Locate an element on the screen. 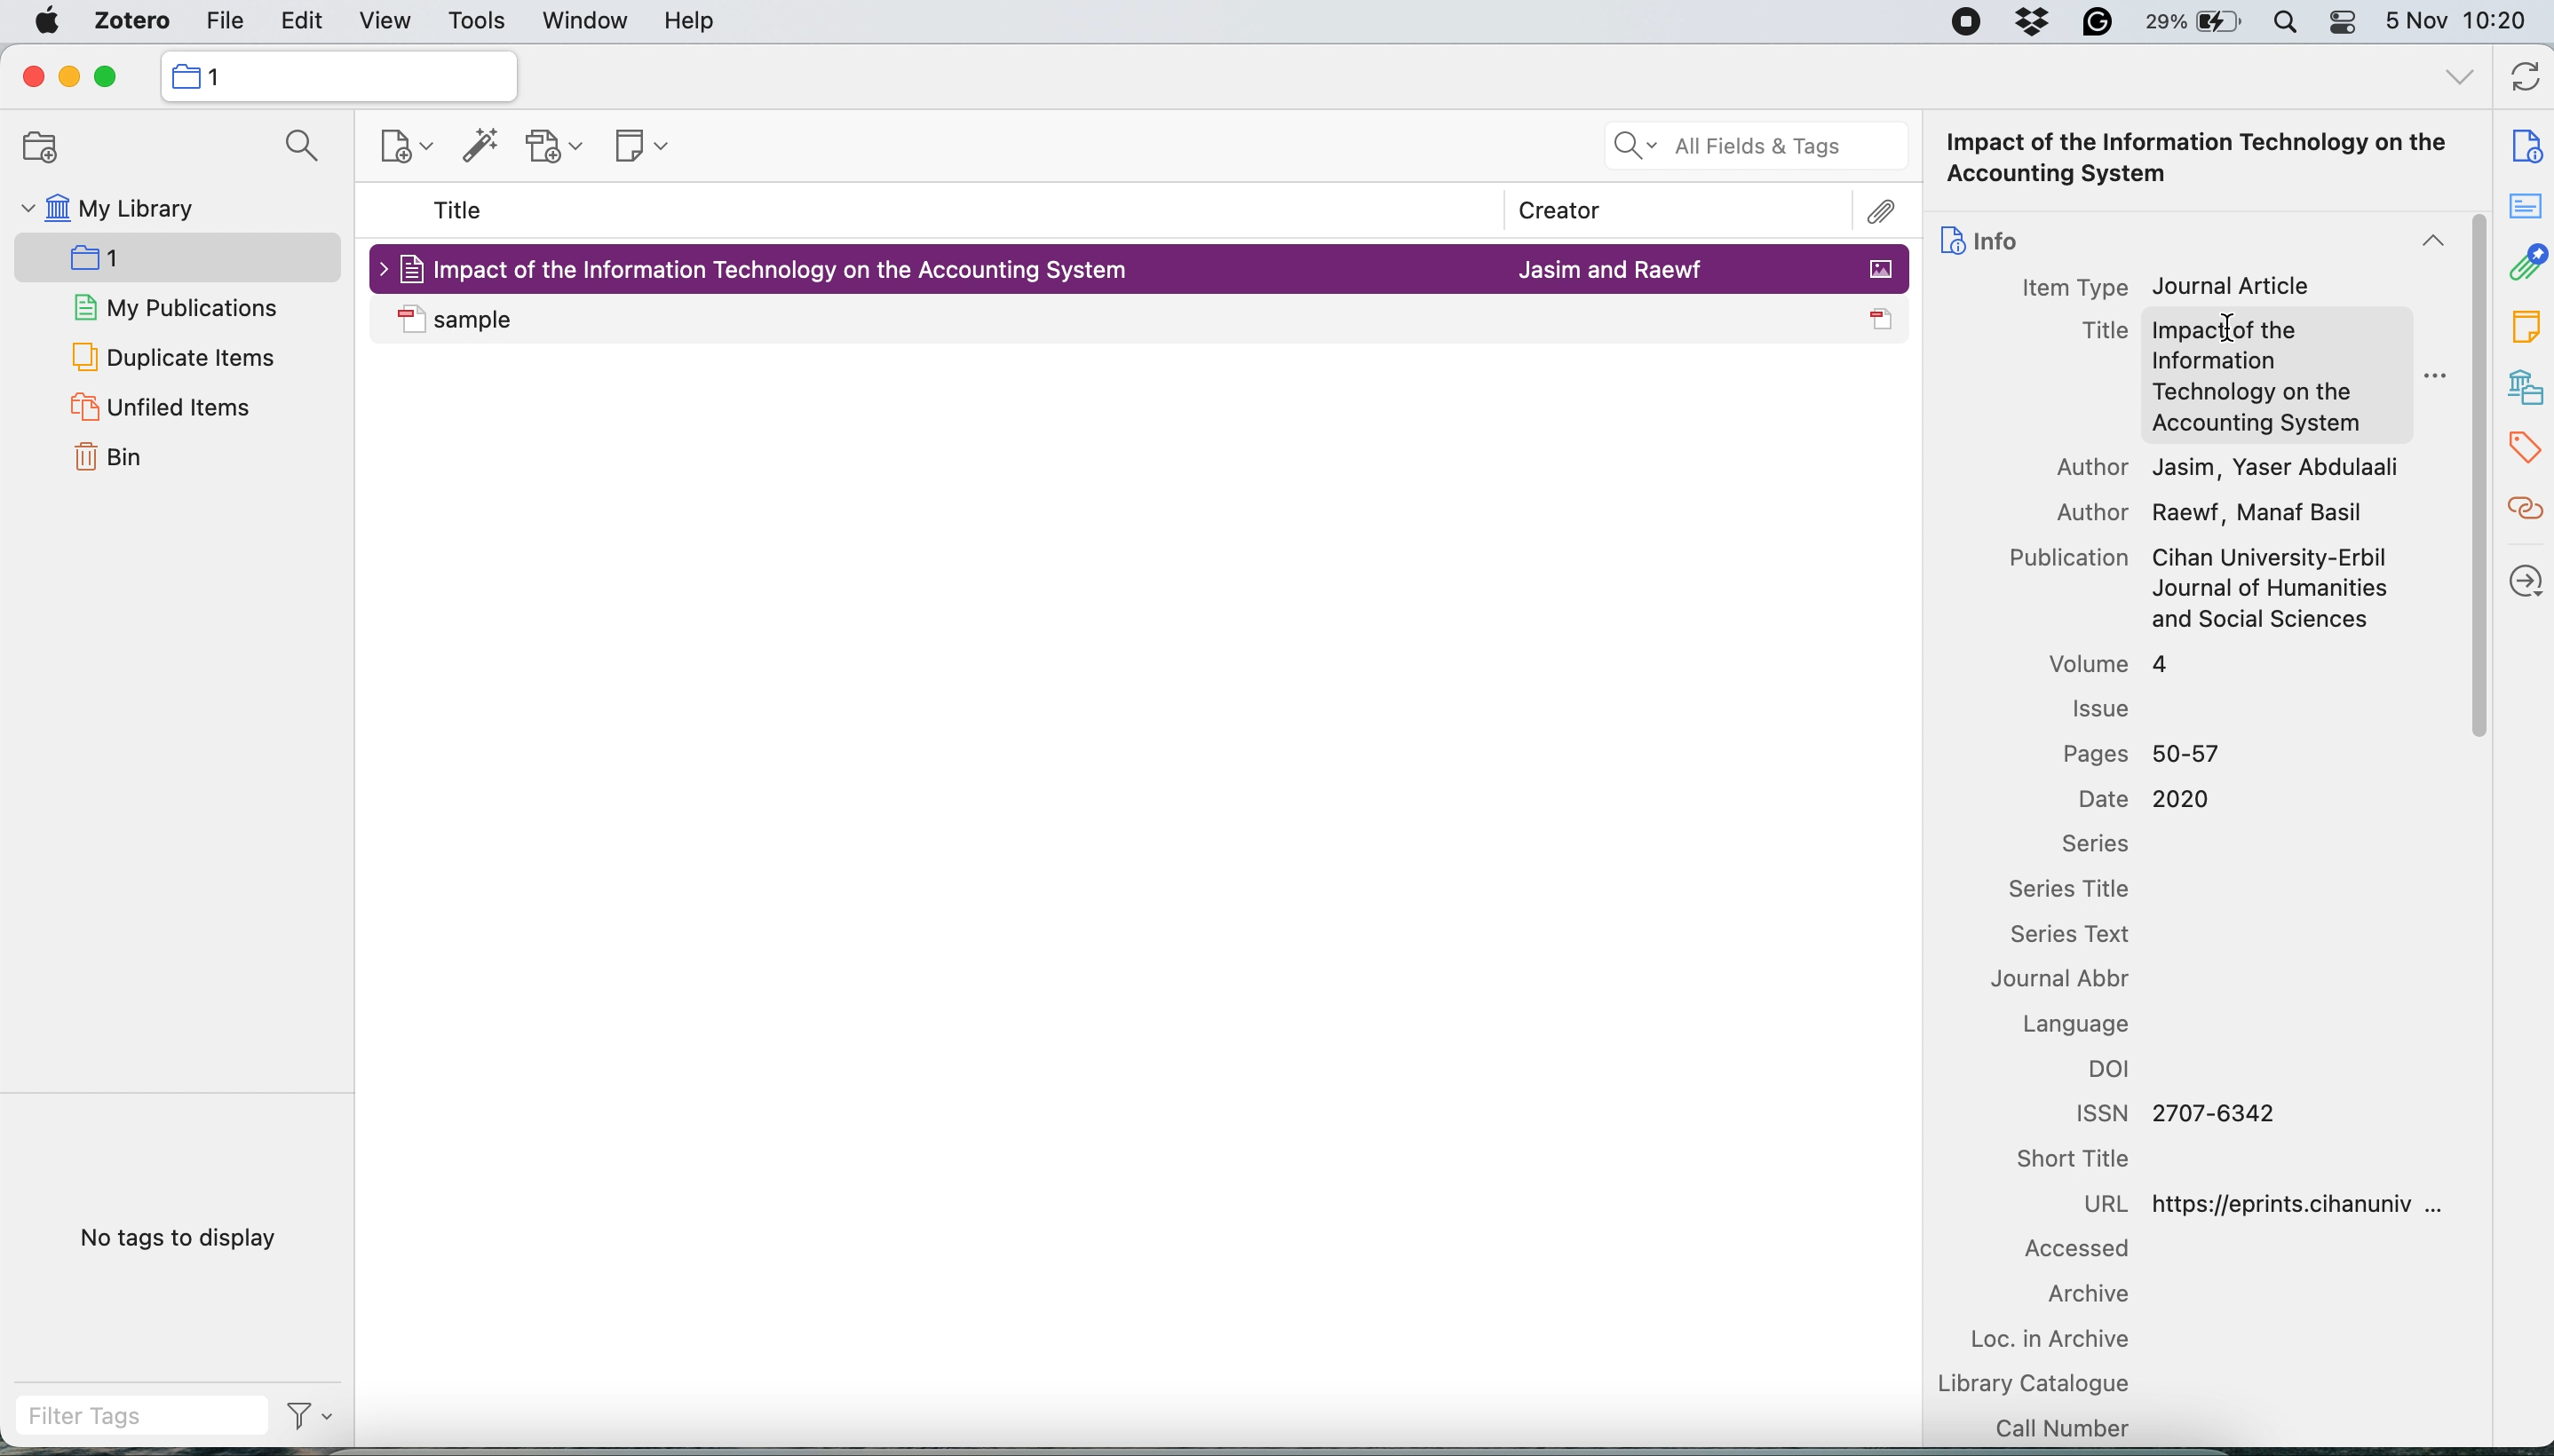  close is located at coordinates (34, 77).